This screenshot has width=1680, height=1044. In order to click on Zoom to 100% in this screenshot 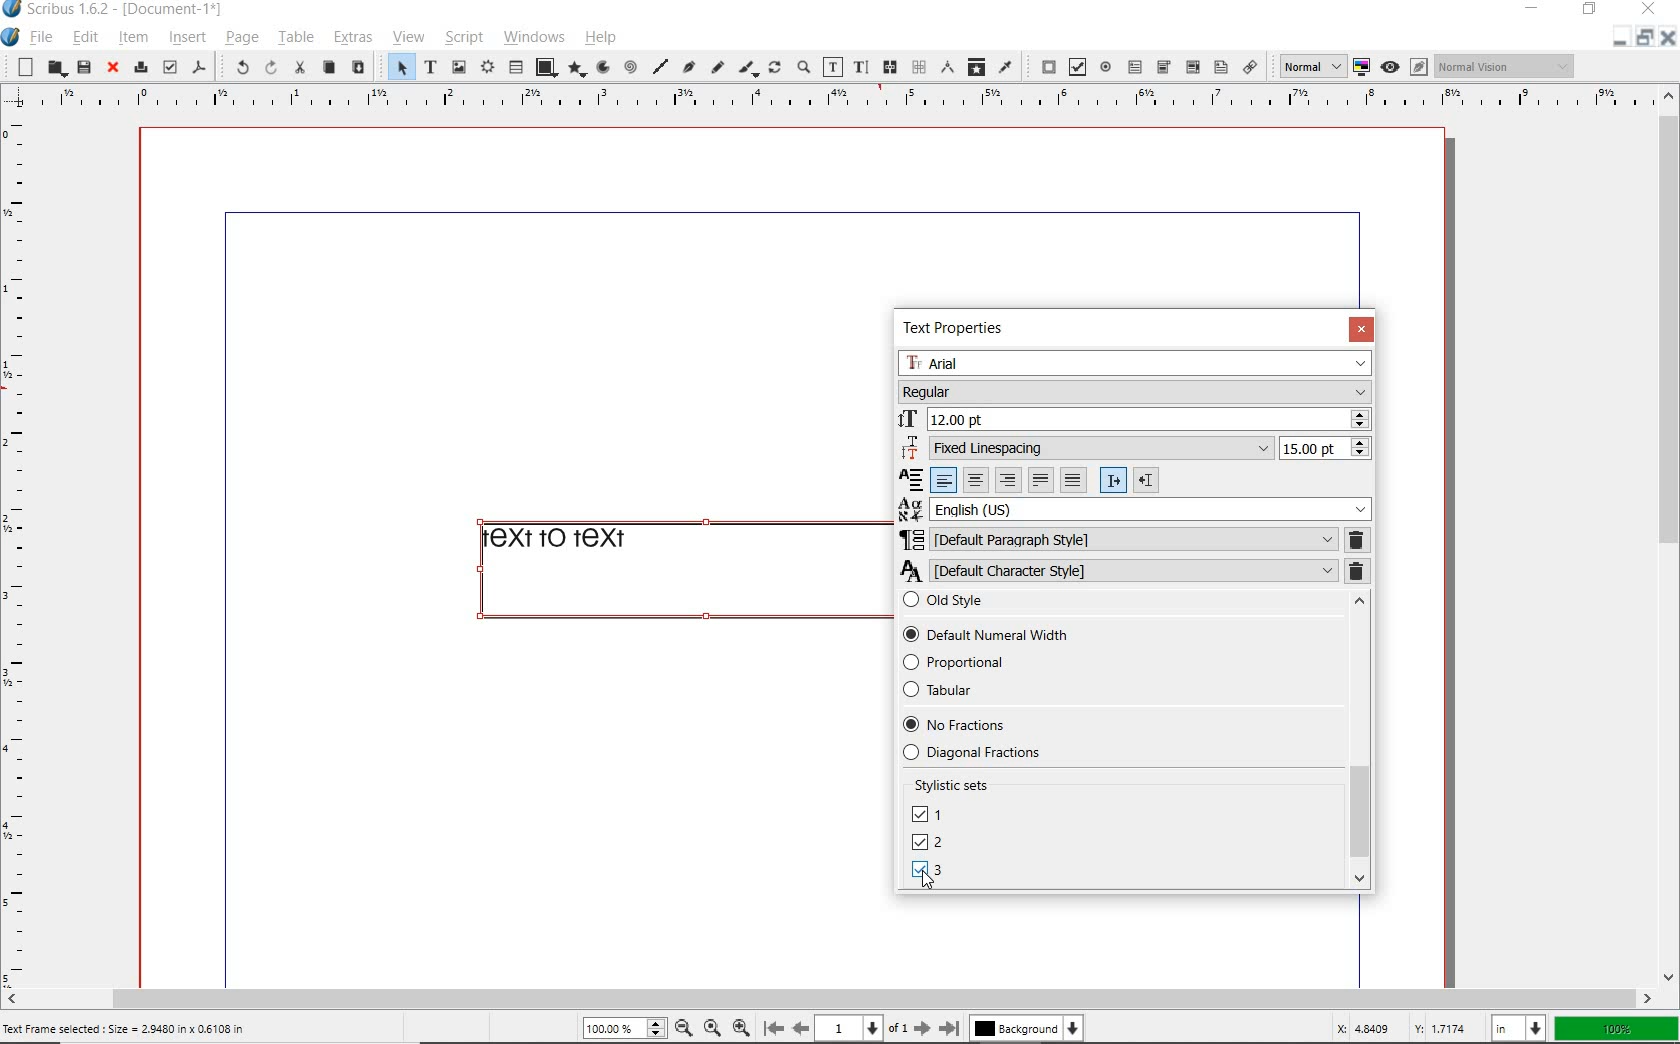, I will do `click(710, 1027)`.